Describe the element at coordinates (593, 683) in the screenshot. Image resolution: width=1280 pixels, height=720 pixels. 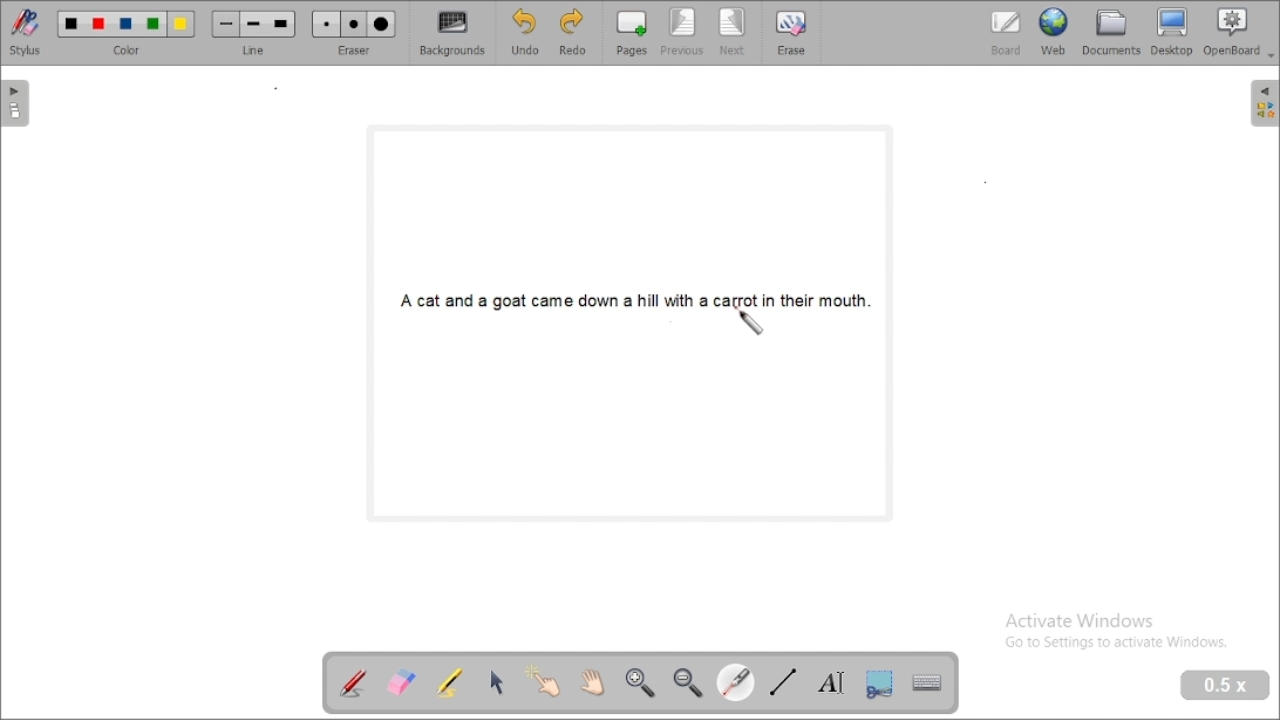
I see `scroll page` at that location.